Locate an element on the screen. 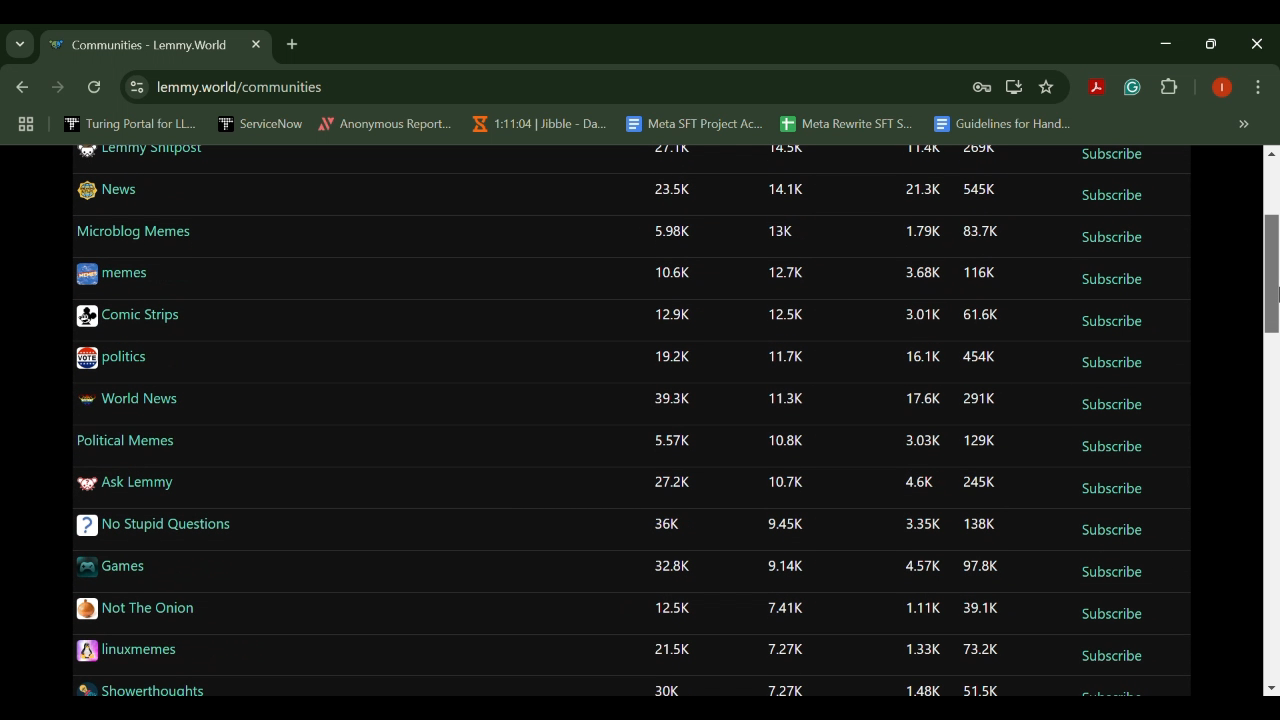 Image resolution: width=1280 pixels, height=720 pixels. Tab Groups is located at coordinates (23, 125).